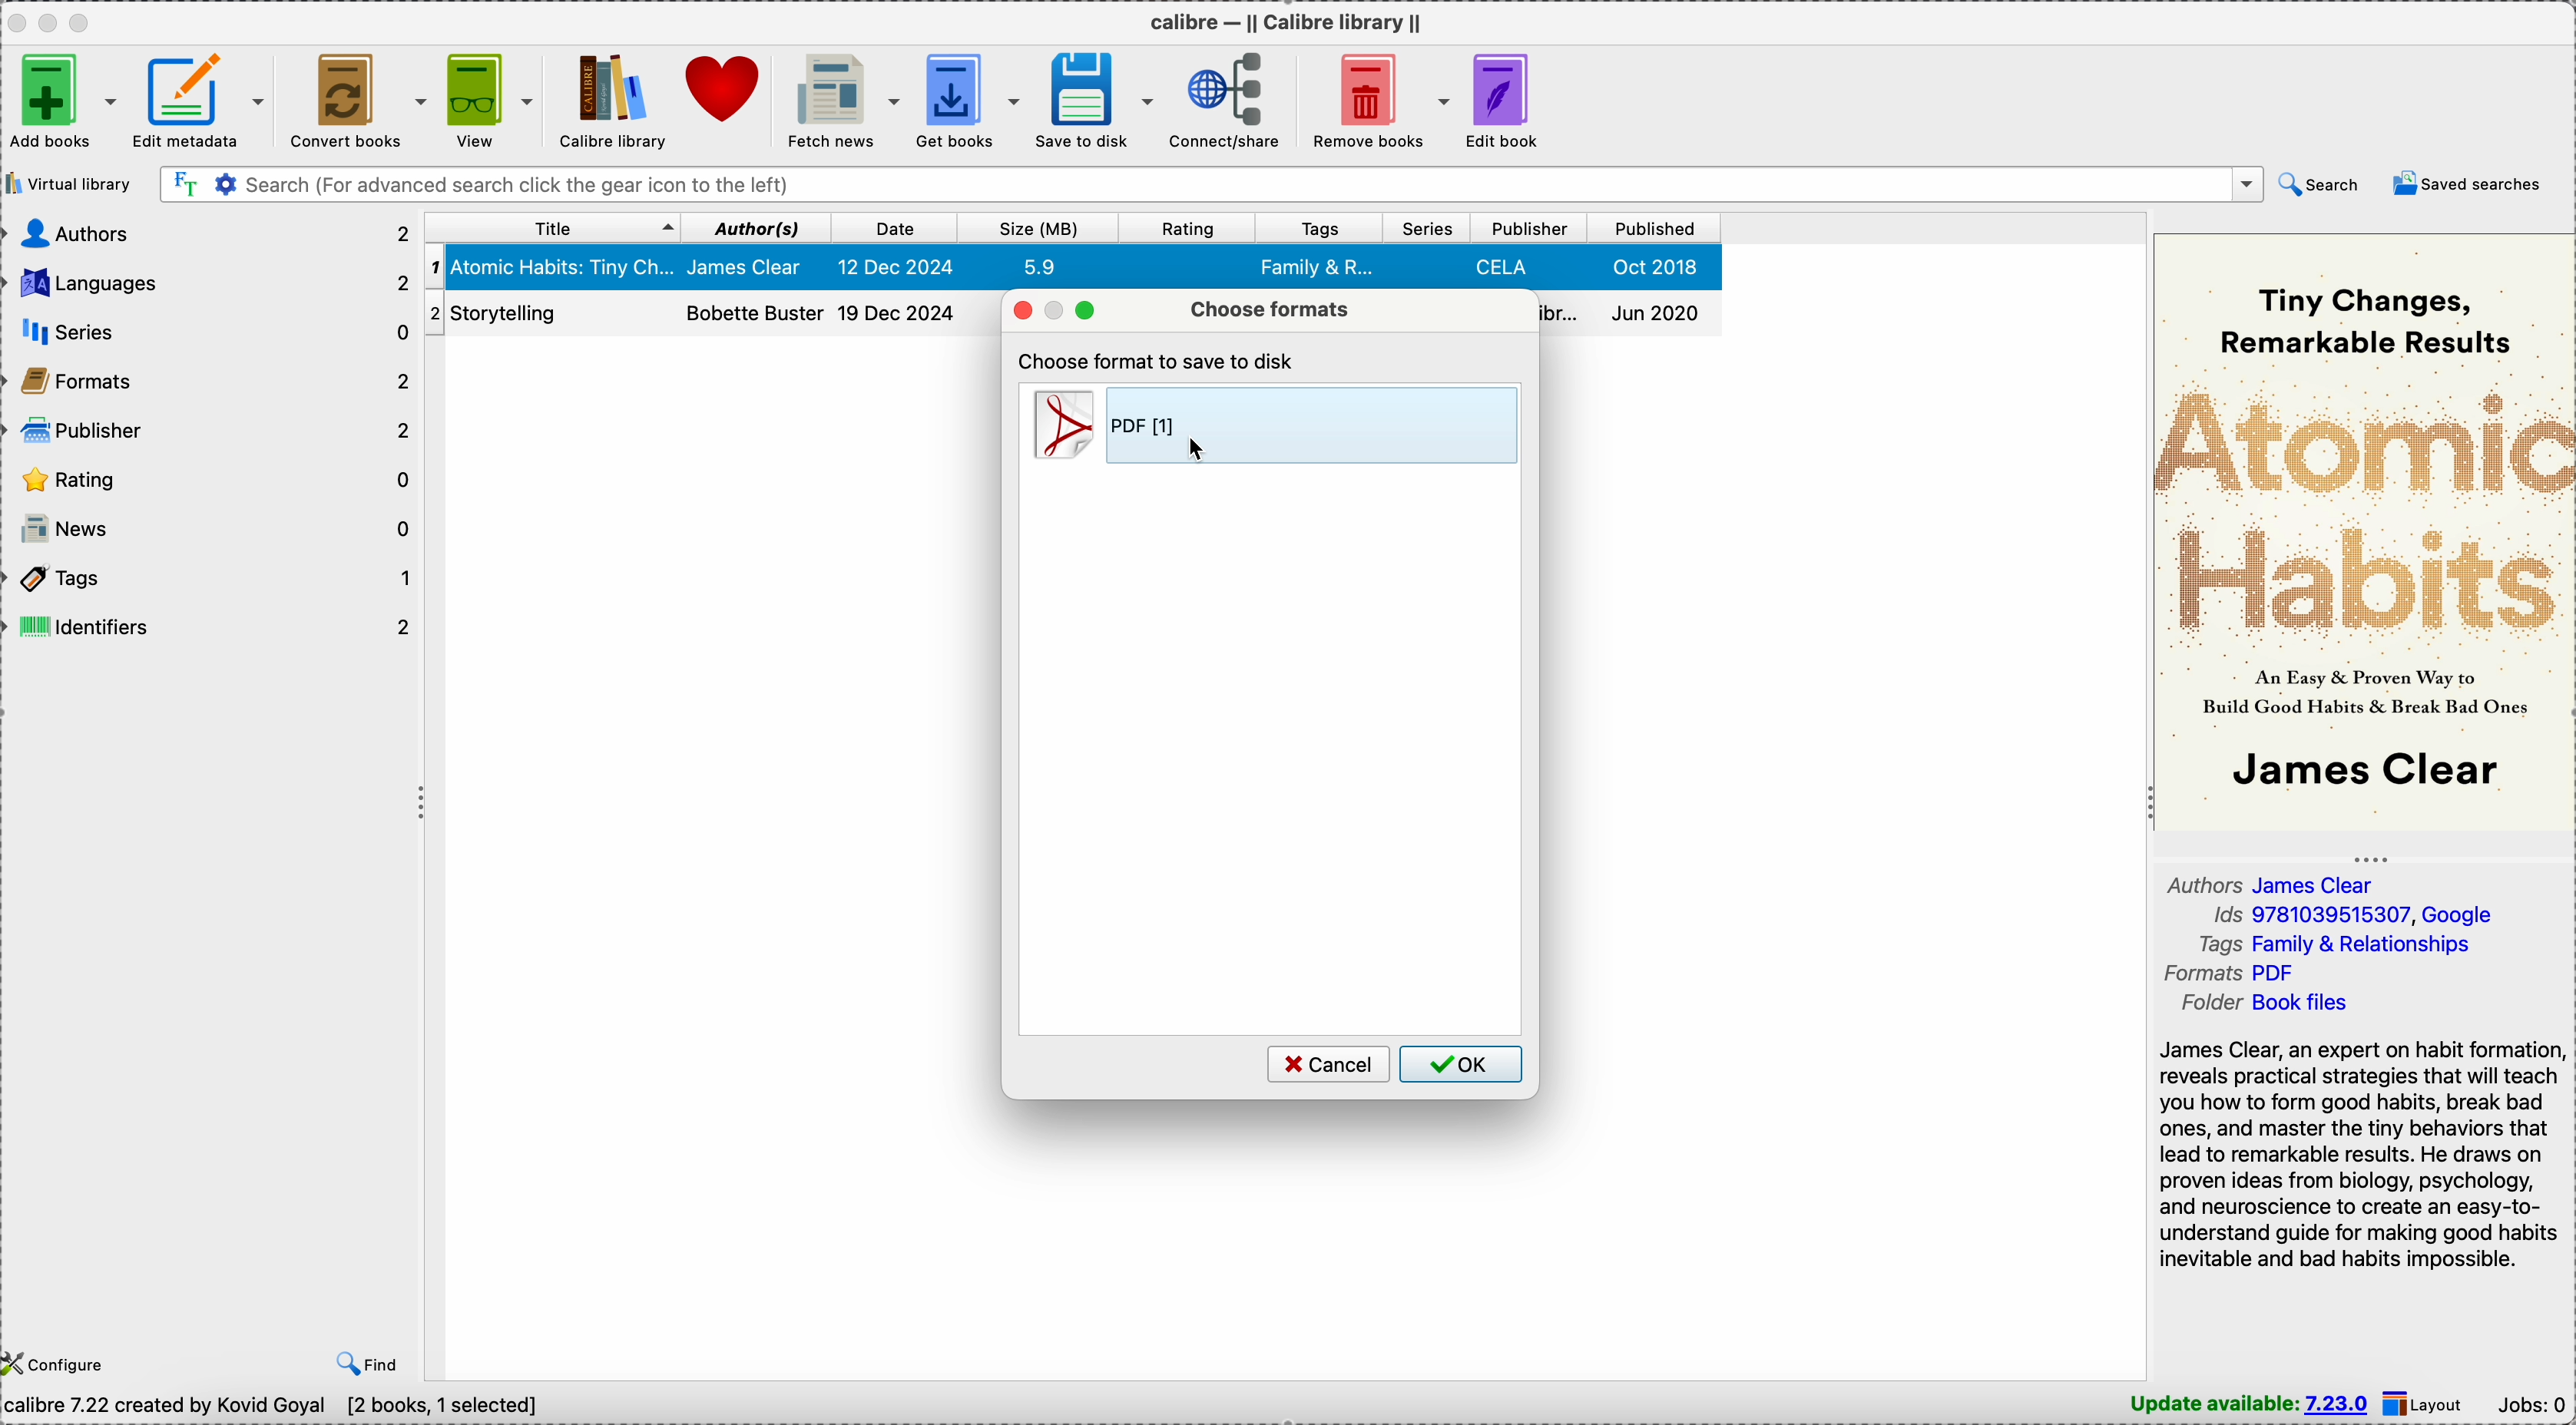  Describe the element at coordinates (1219, 100) in the screenshot. I see `connect/share` at that location.